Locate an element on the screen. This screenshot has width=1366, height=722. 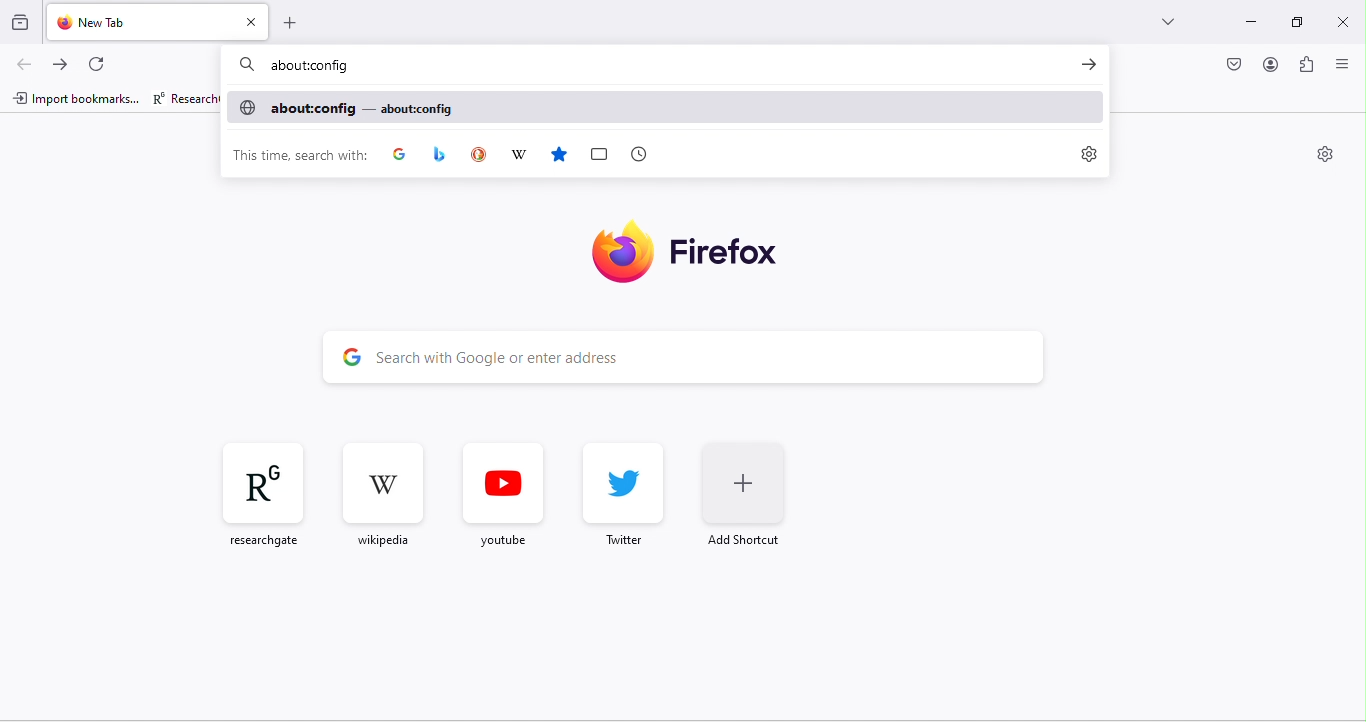
drop down is located at coordinates (1167, 22).